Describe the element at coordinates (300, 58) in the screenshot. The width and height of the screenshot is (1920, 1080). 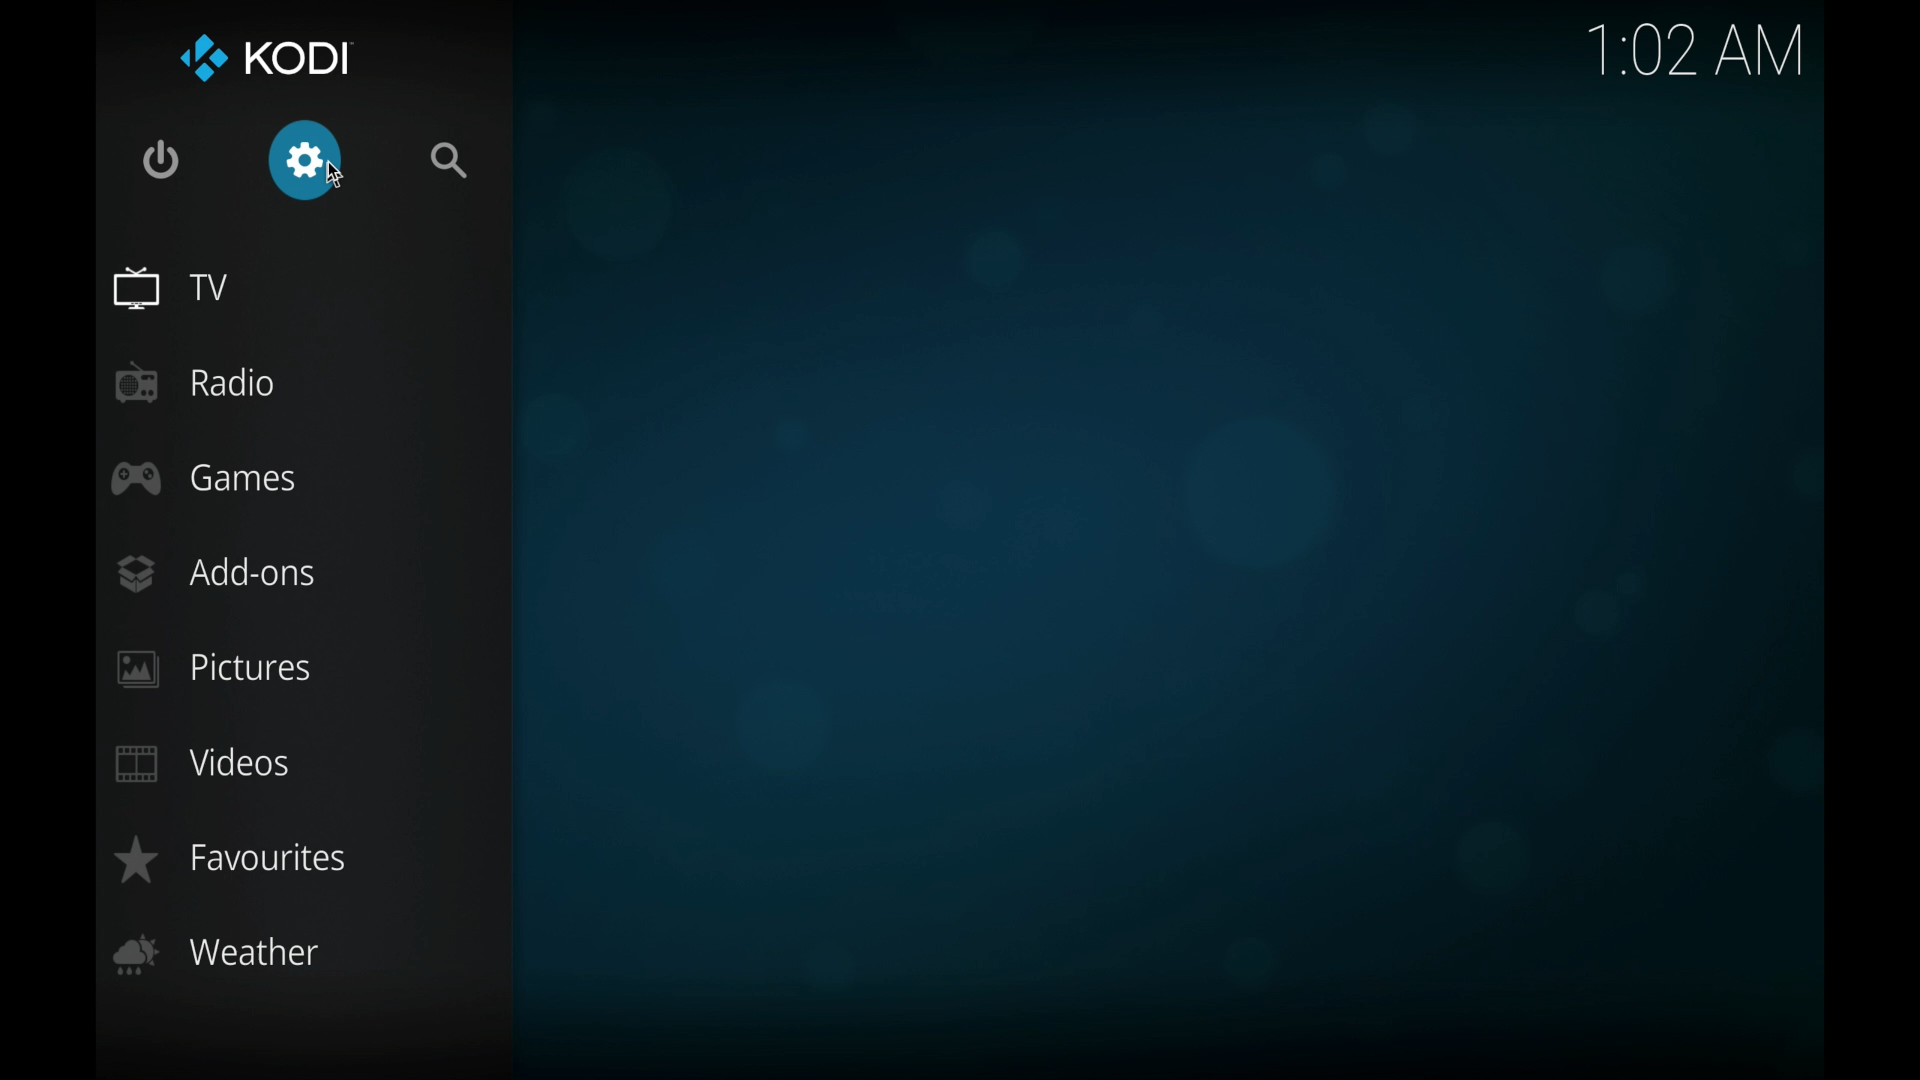
I see `kodi` at that location.